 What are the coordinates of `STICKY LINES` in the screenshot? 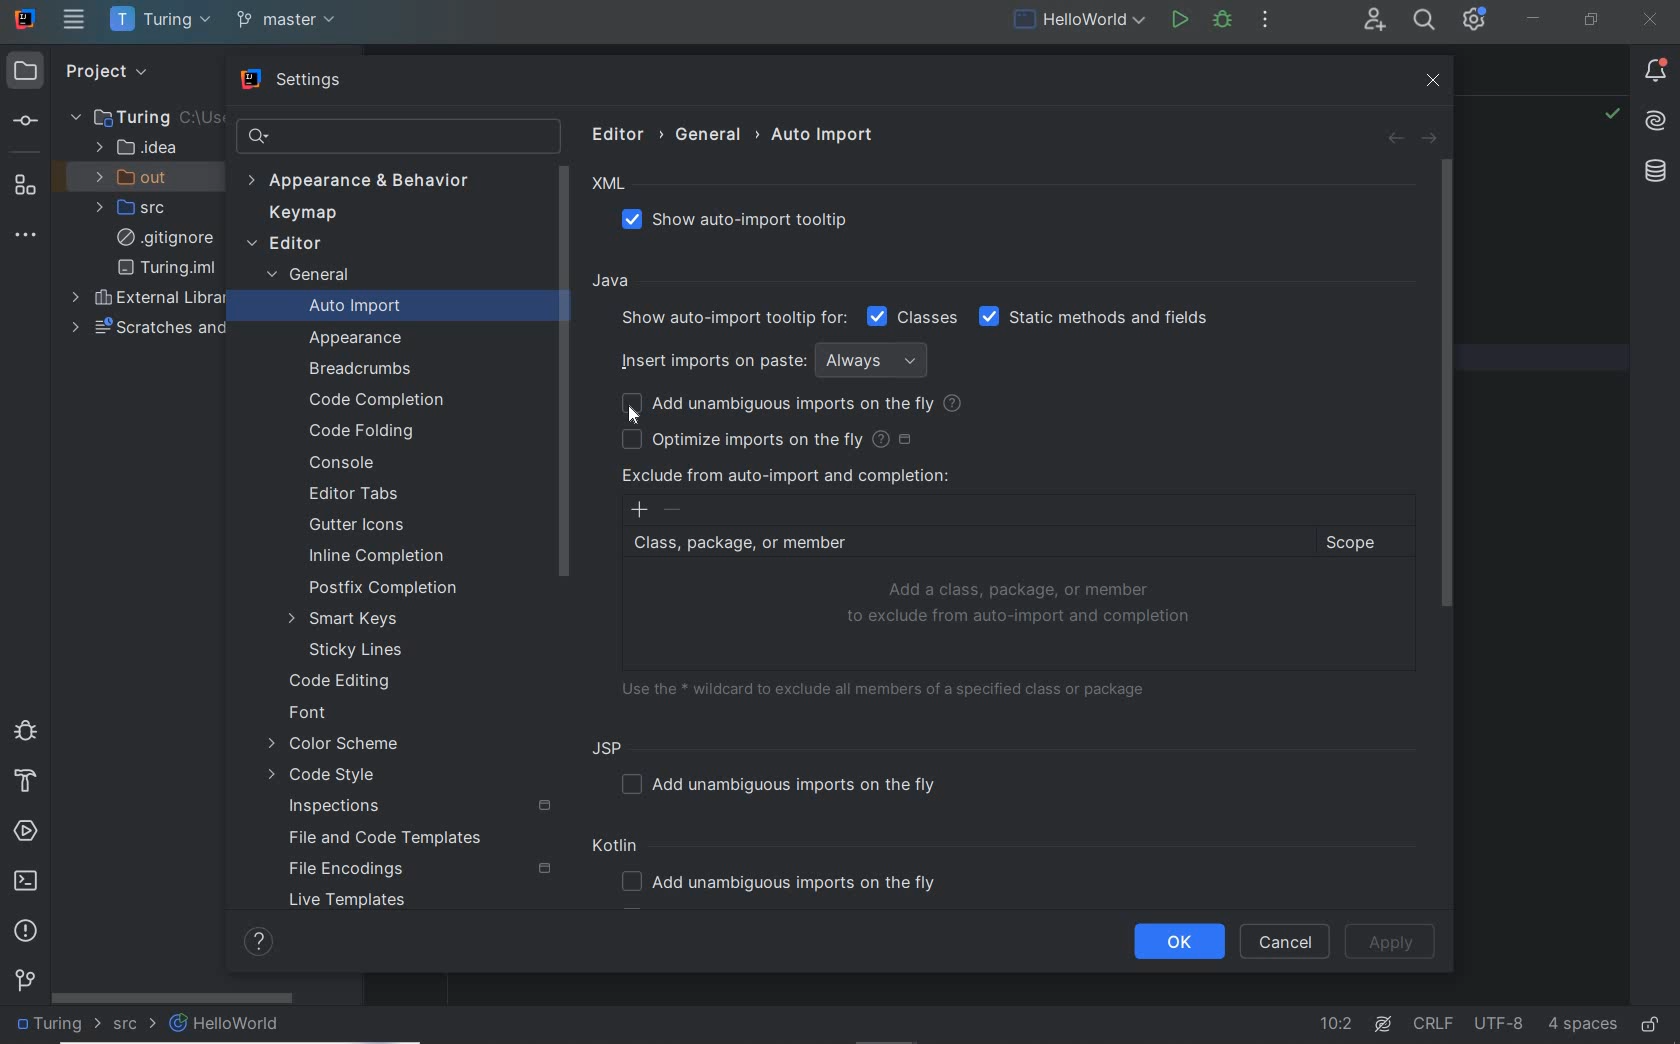 It's located at (358, 650).